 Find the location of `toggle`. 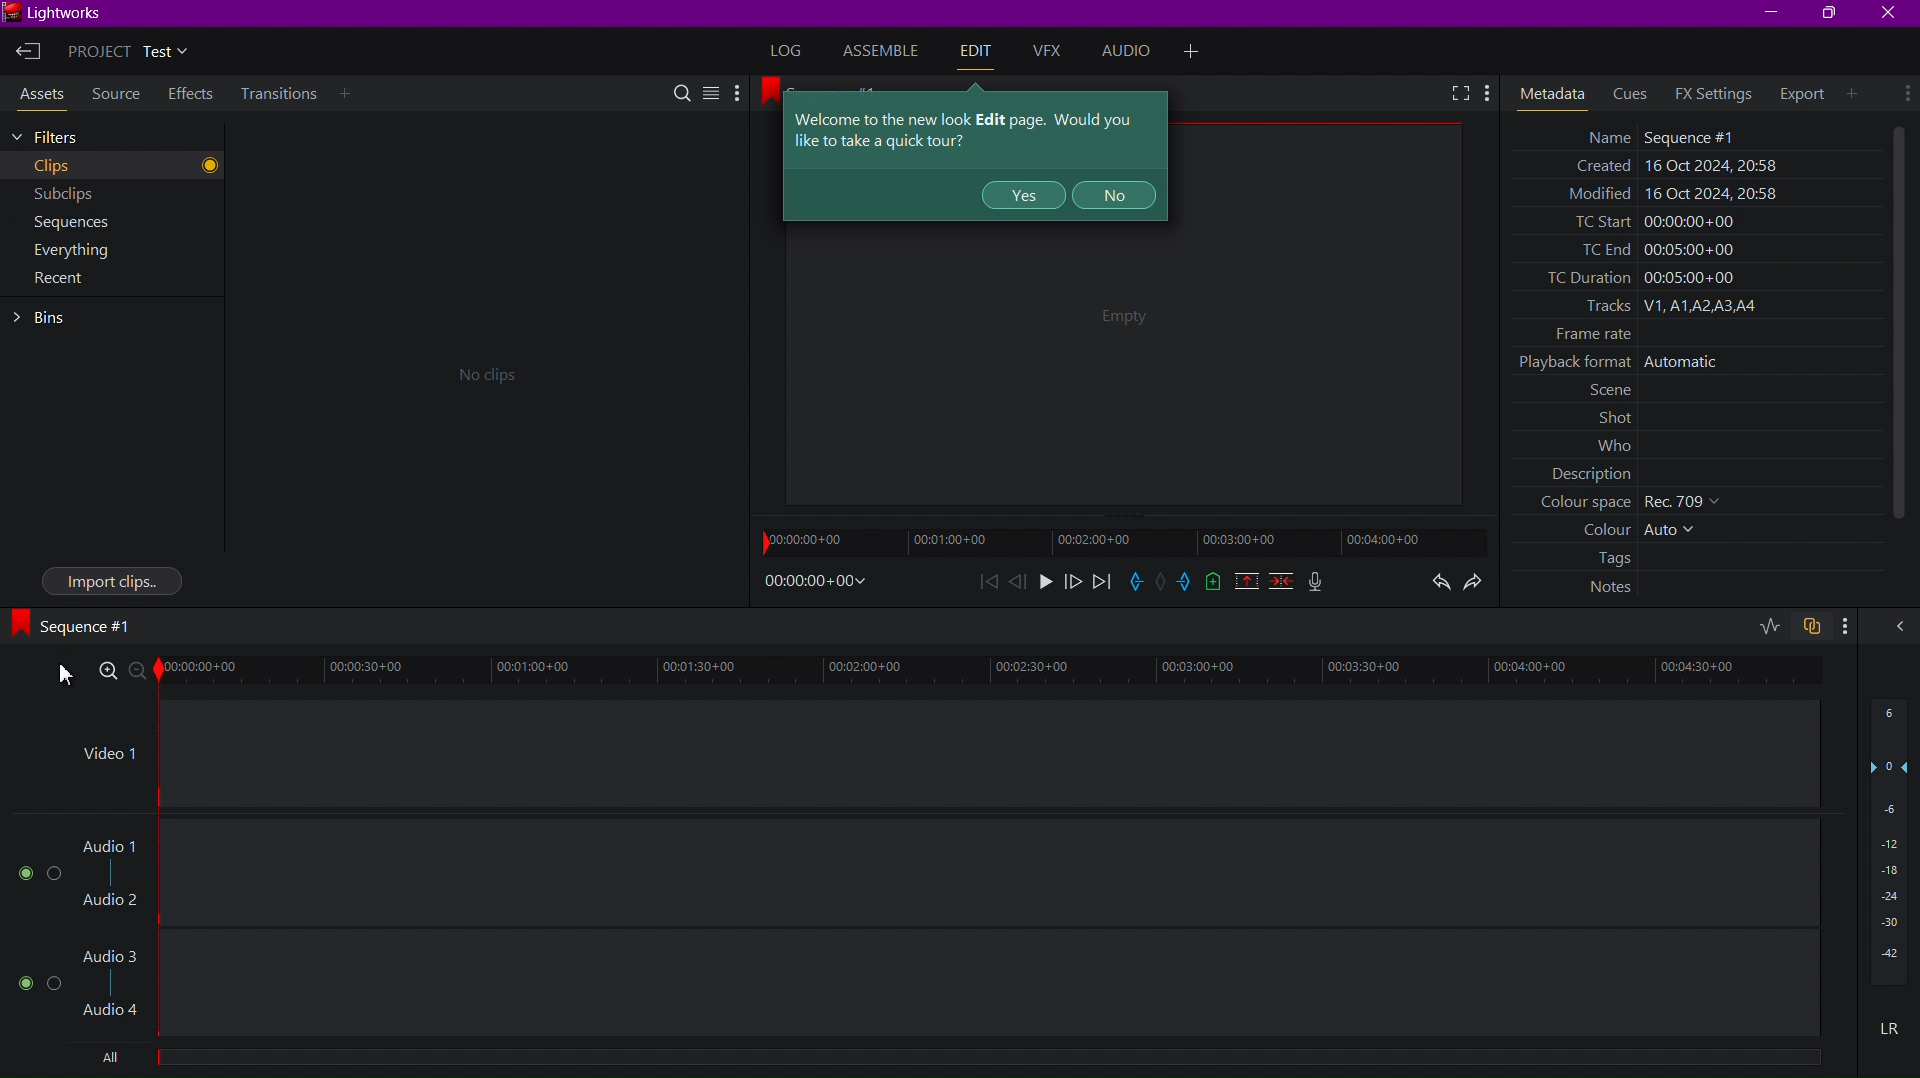

toggle is located at coordinates (1769, 627).